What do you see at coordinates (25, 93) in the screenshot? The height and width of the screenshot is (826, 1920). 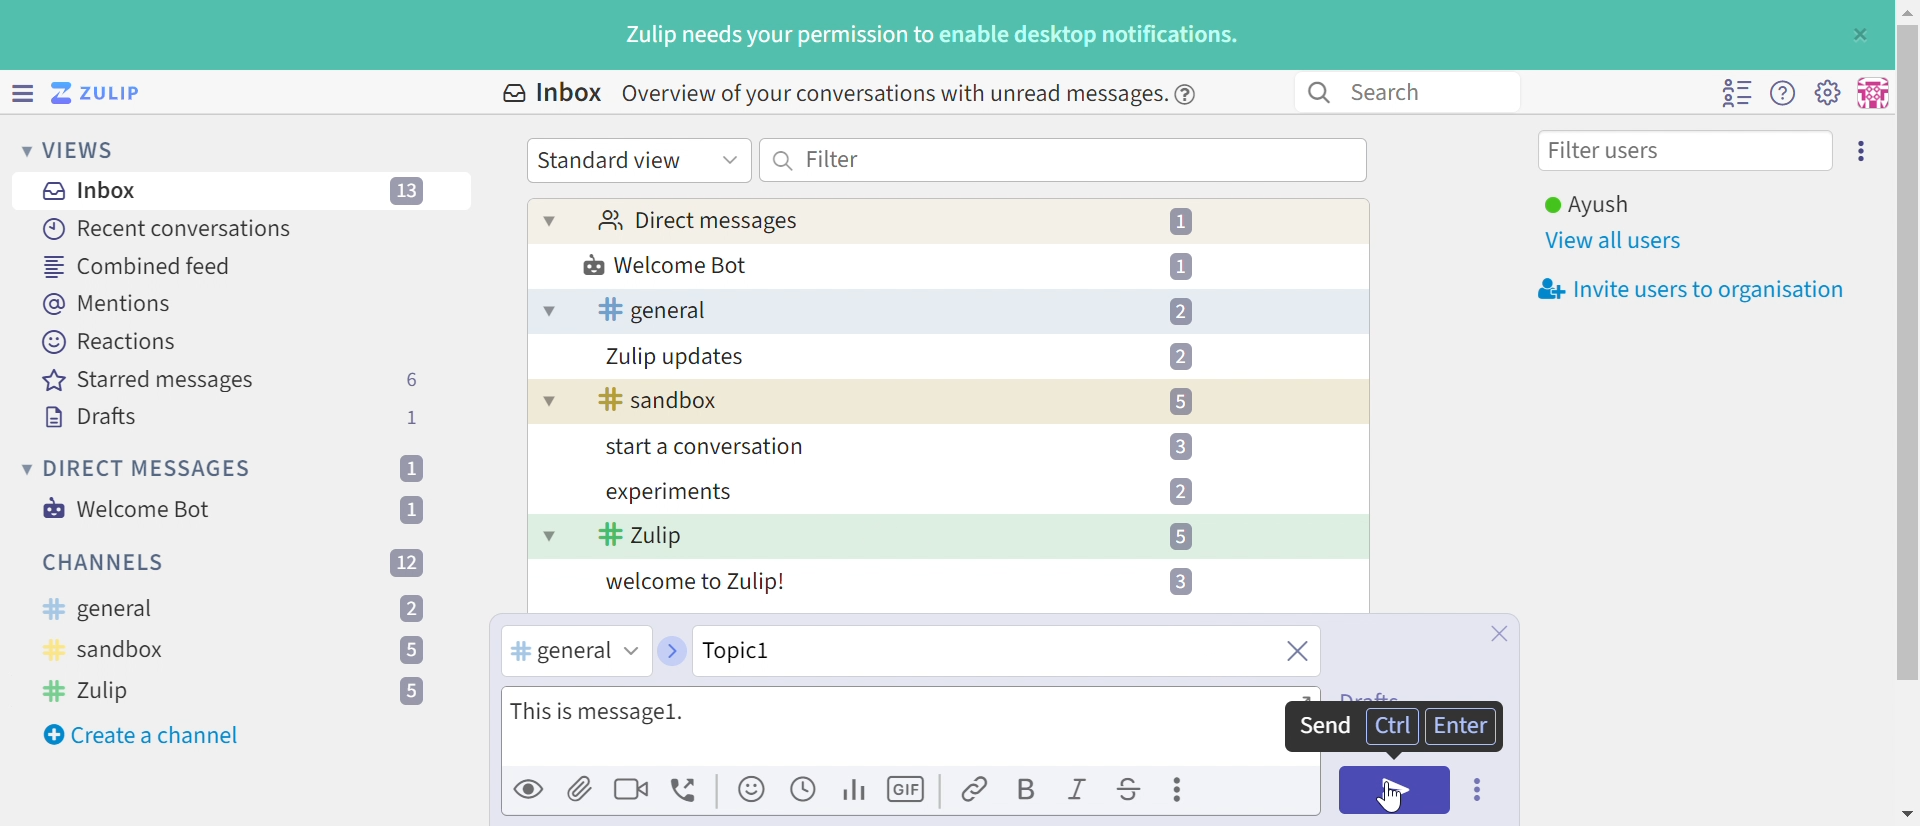 I see `Hide left sidebar` at bounding box center [25, 93].